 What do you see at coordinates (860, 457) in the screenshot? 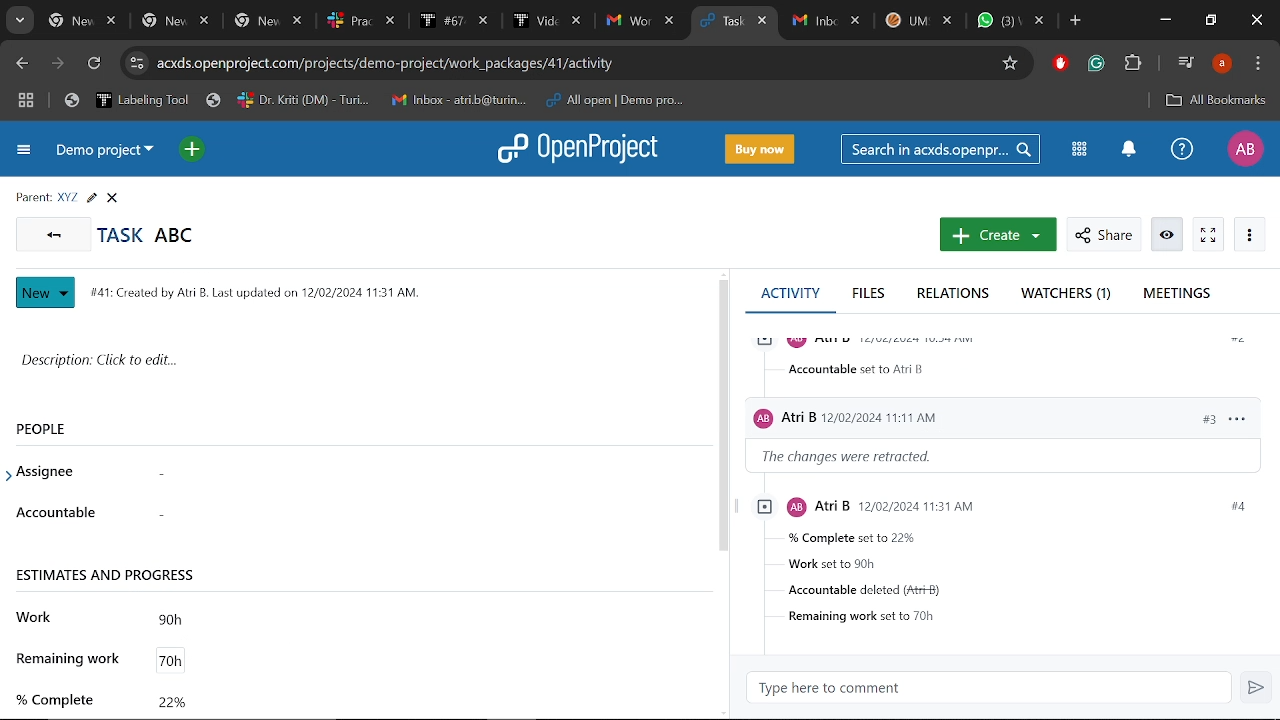
I see `the changes were retracted` at bounding box center [860, 457].